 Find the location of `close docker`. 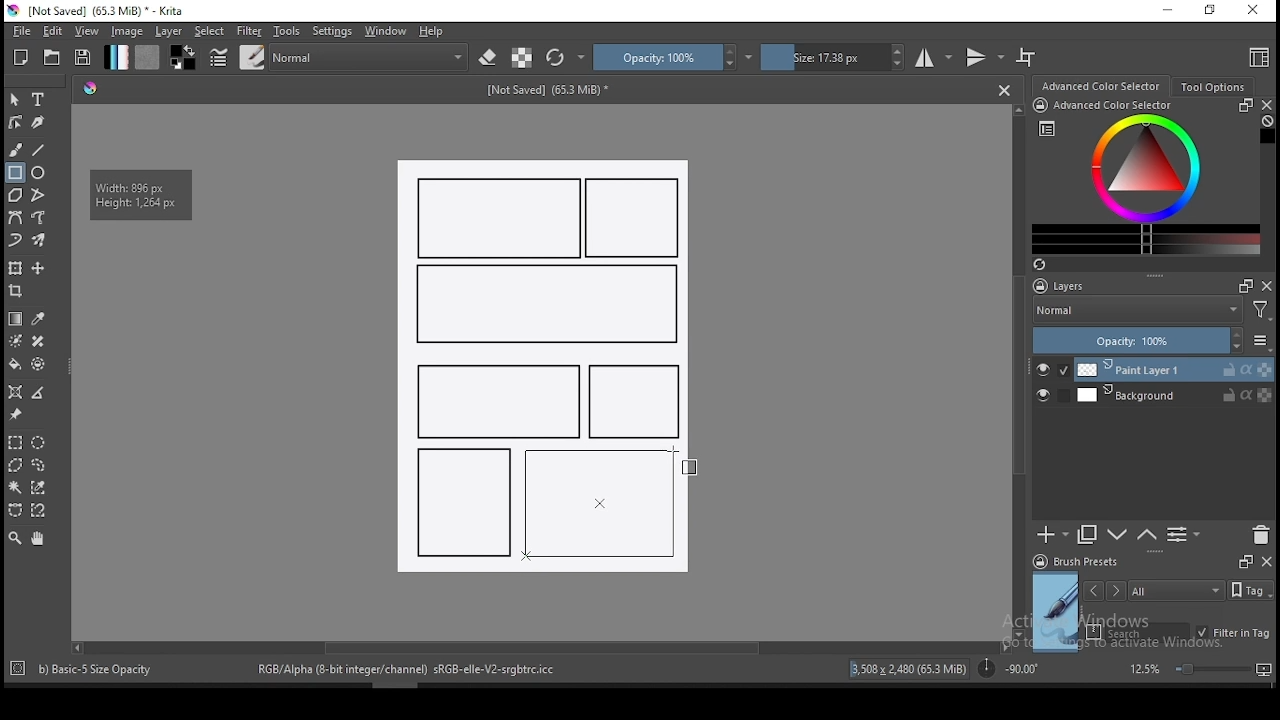

close docker is located at coordinates (1266, 560).